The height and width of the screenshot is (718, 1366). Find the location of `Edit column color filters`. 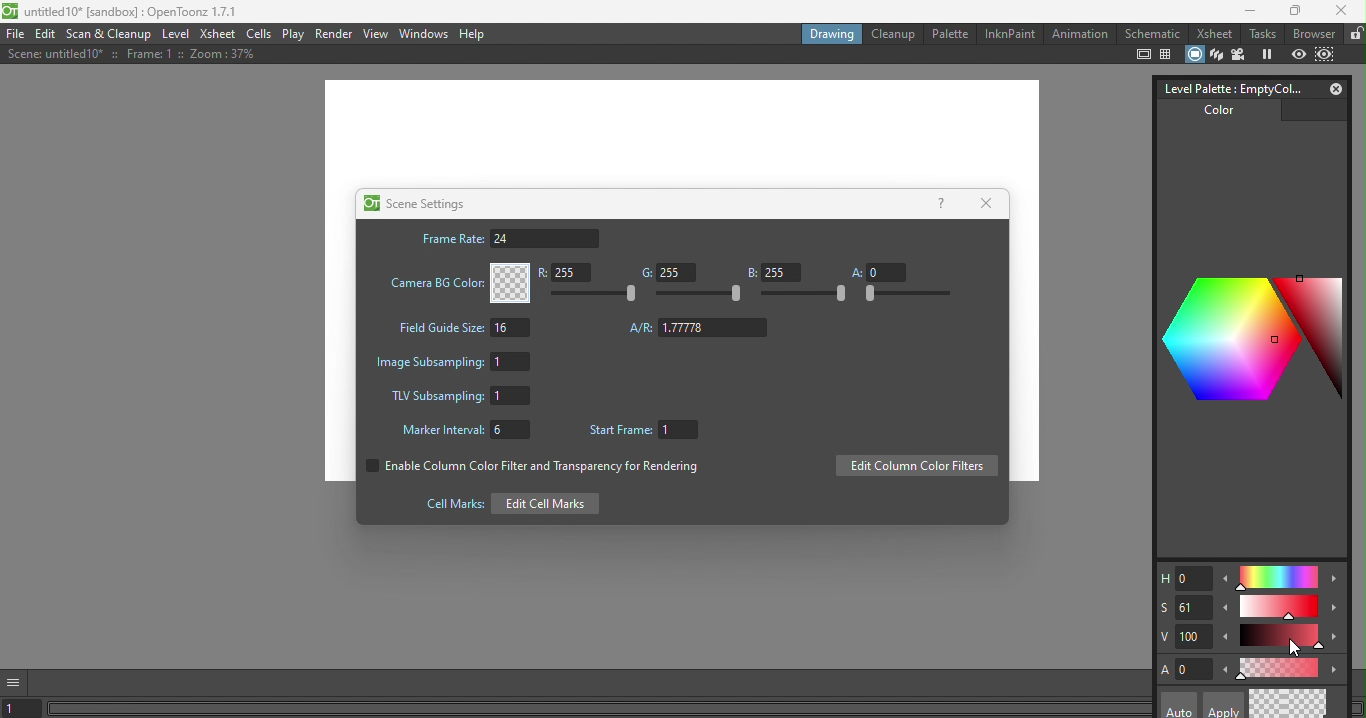

Edit column color filters is located at coordinates (916, 467).